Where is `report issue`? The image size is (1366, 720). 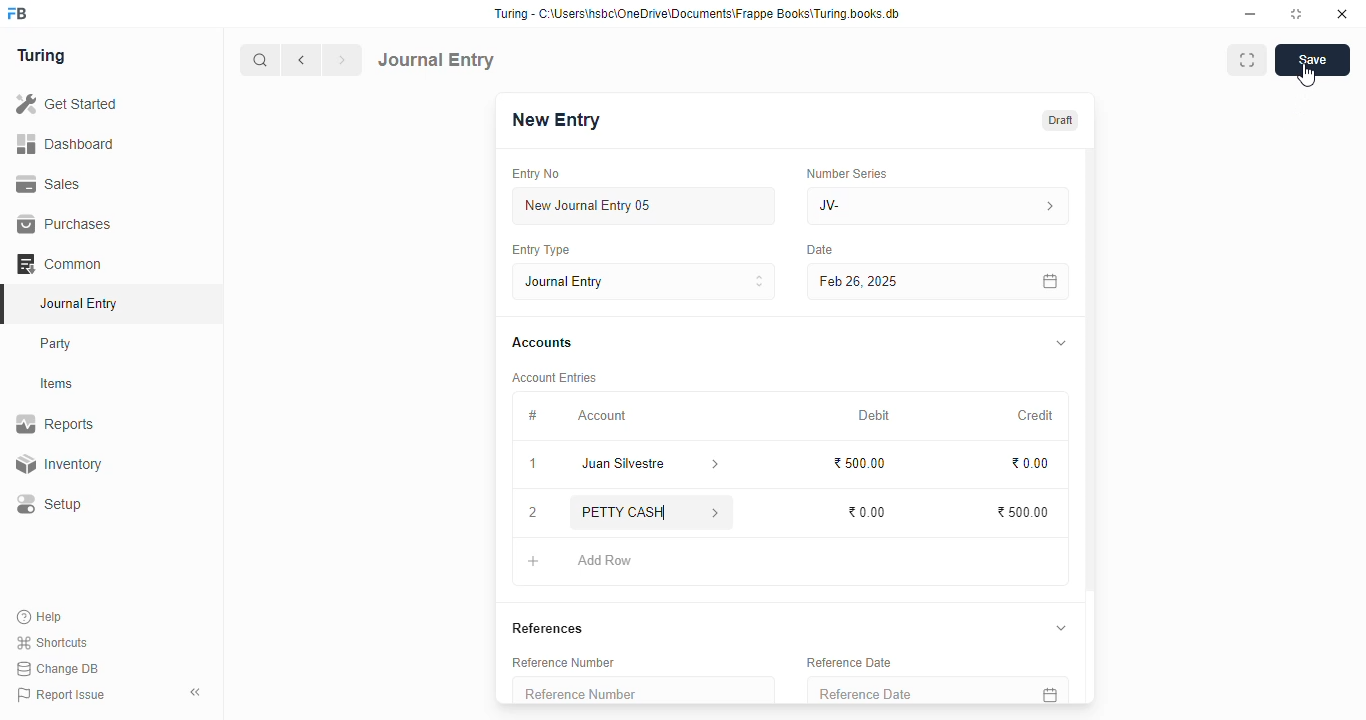 report issue is located at coordinates (61, 695).